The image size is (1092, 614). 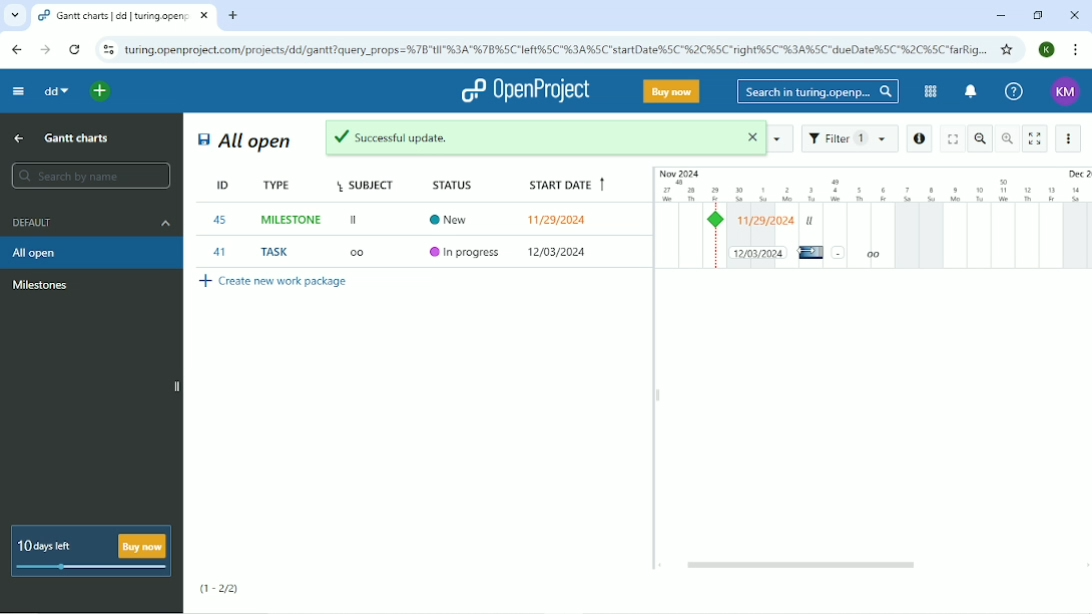 What do you see at coordinates (355, 221) in the screenshot?
I see `II` at bounding box center [355, 221].